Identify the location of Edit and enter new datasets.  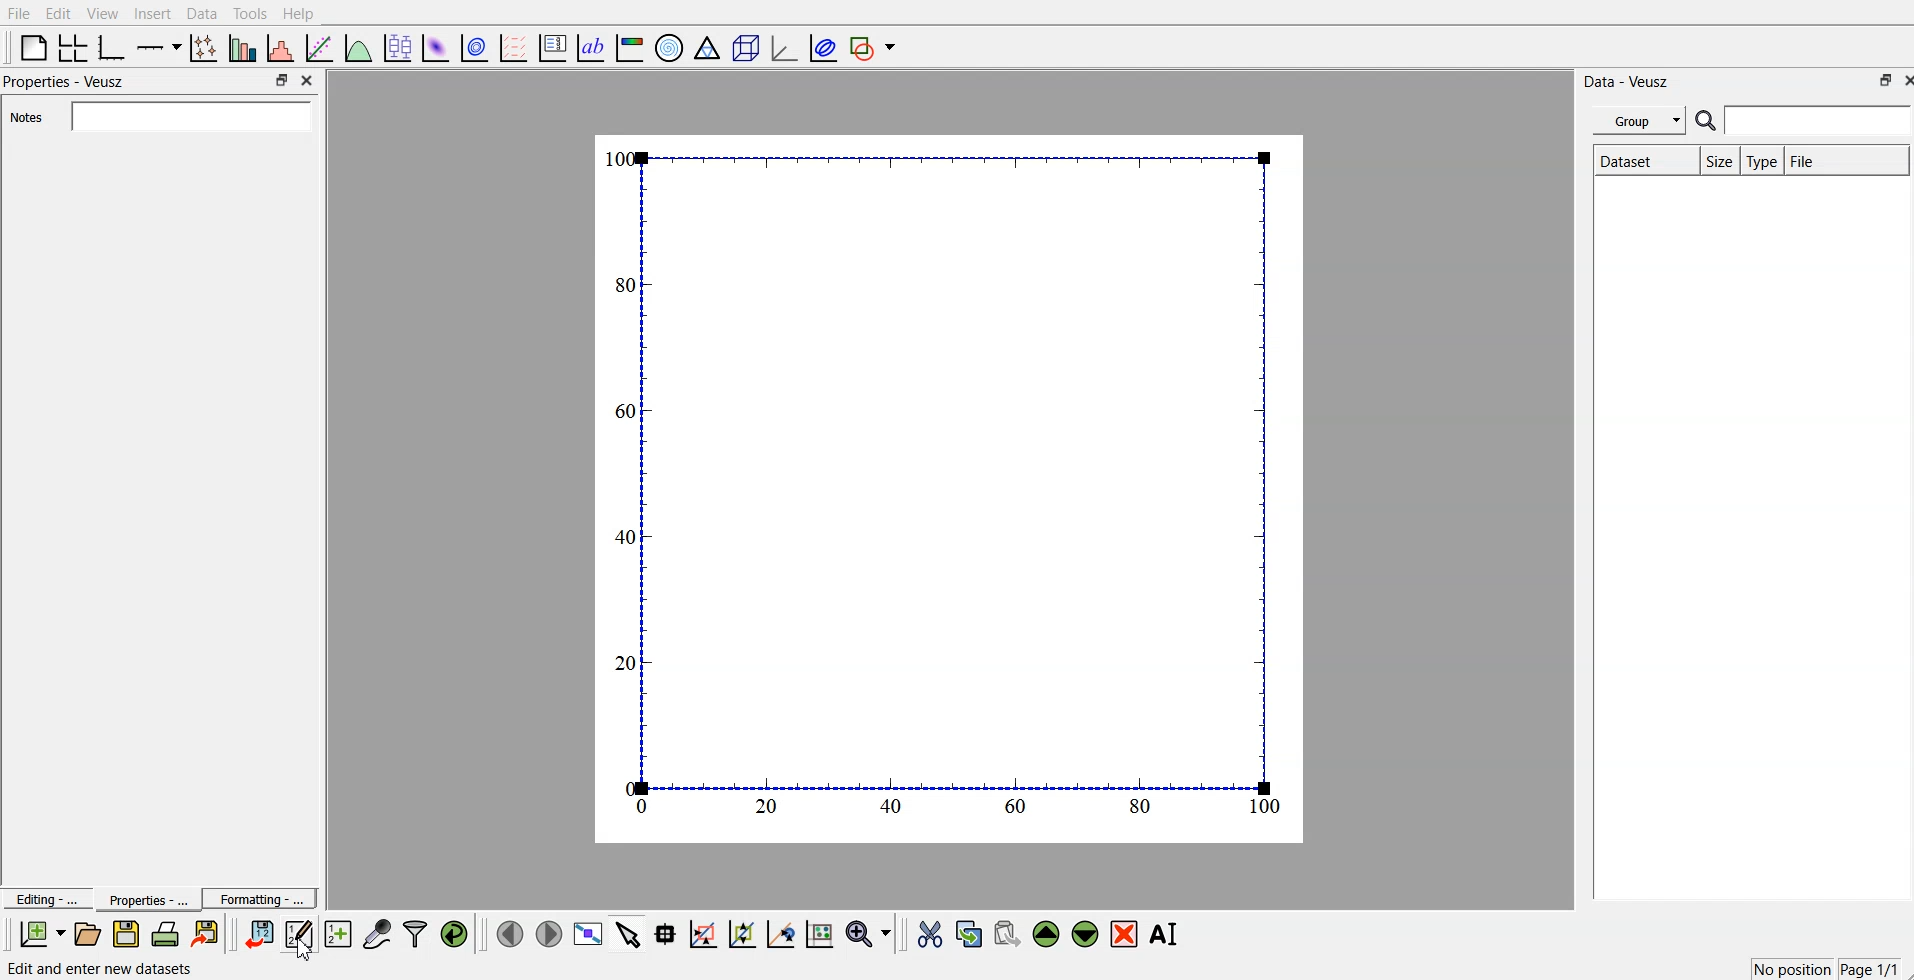
(101, 969).